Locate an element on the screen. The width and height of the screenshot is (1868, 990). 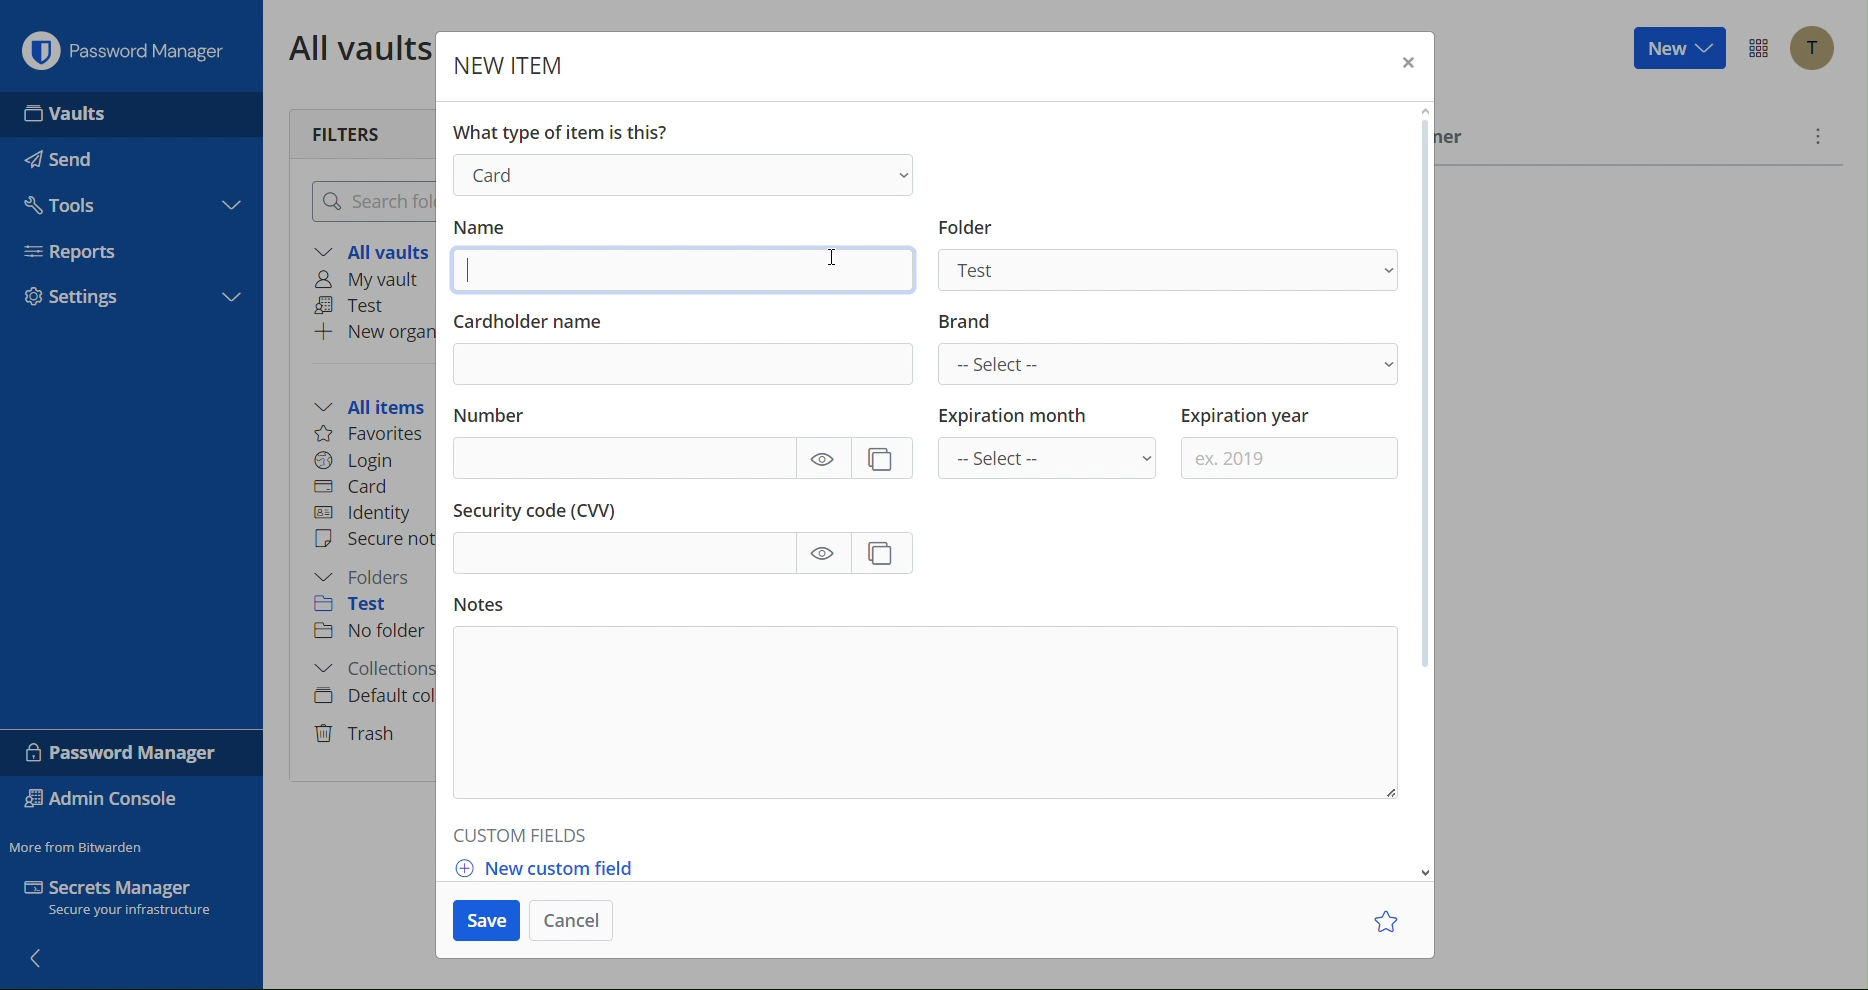
Filters is located at coordinates (347, 136).